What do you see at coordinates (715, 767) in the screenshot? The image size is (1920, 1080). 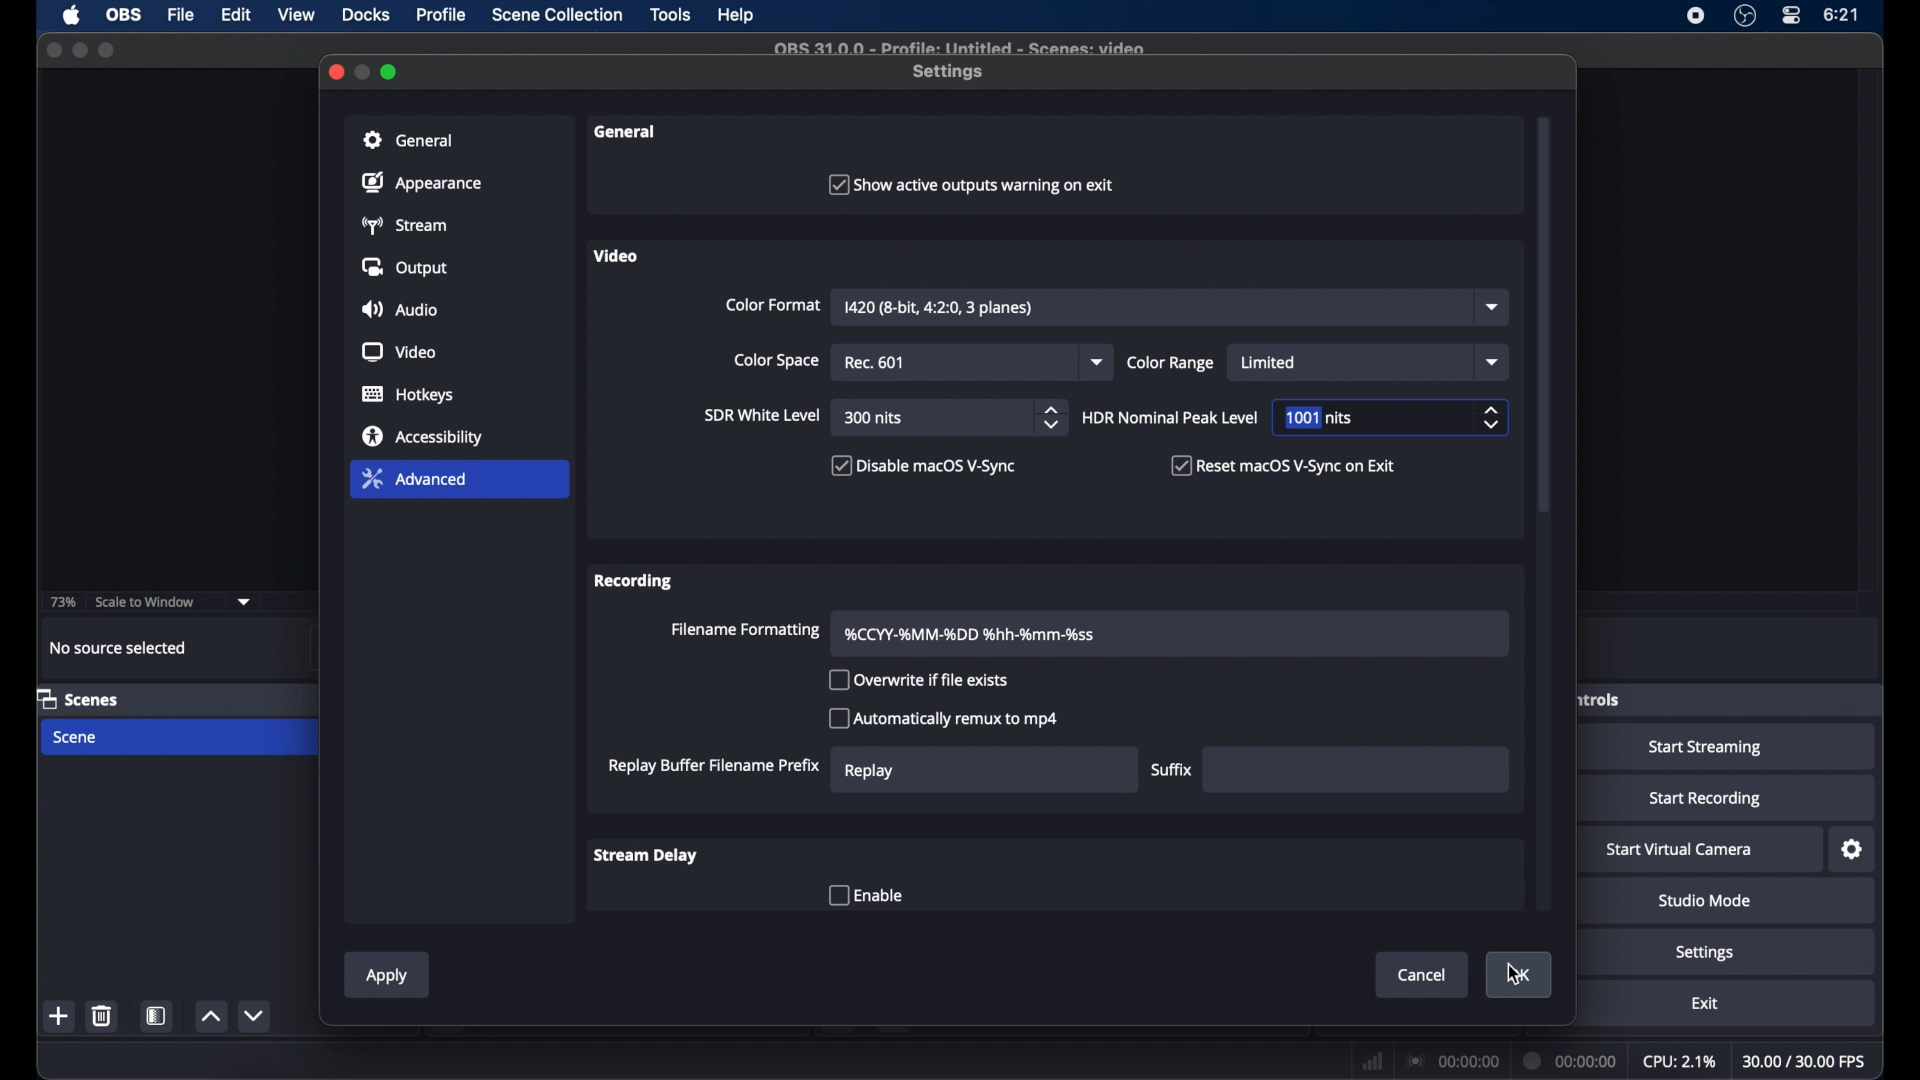 I see `replay buffer ` at bounding box center [715, 767].